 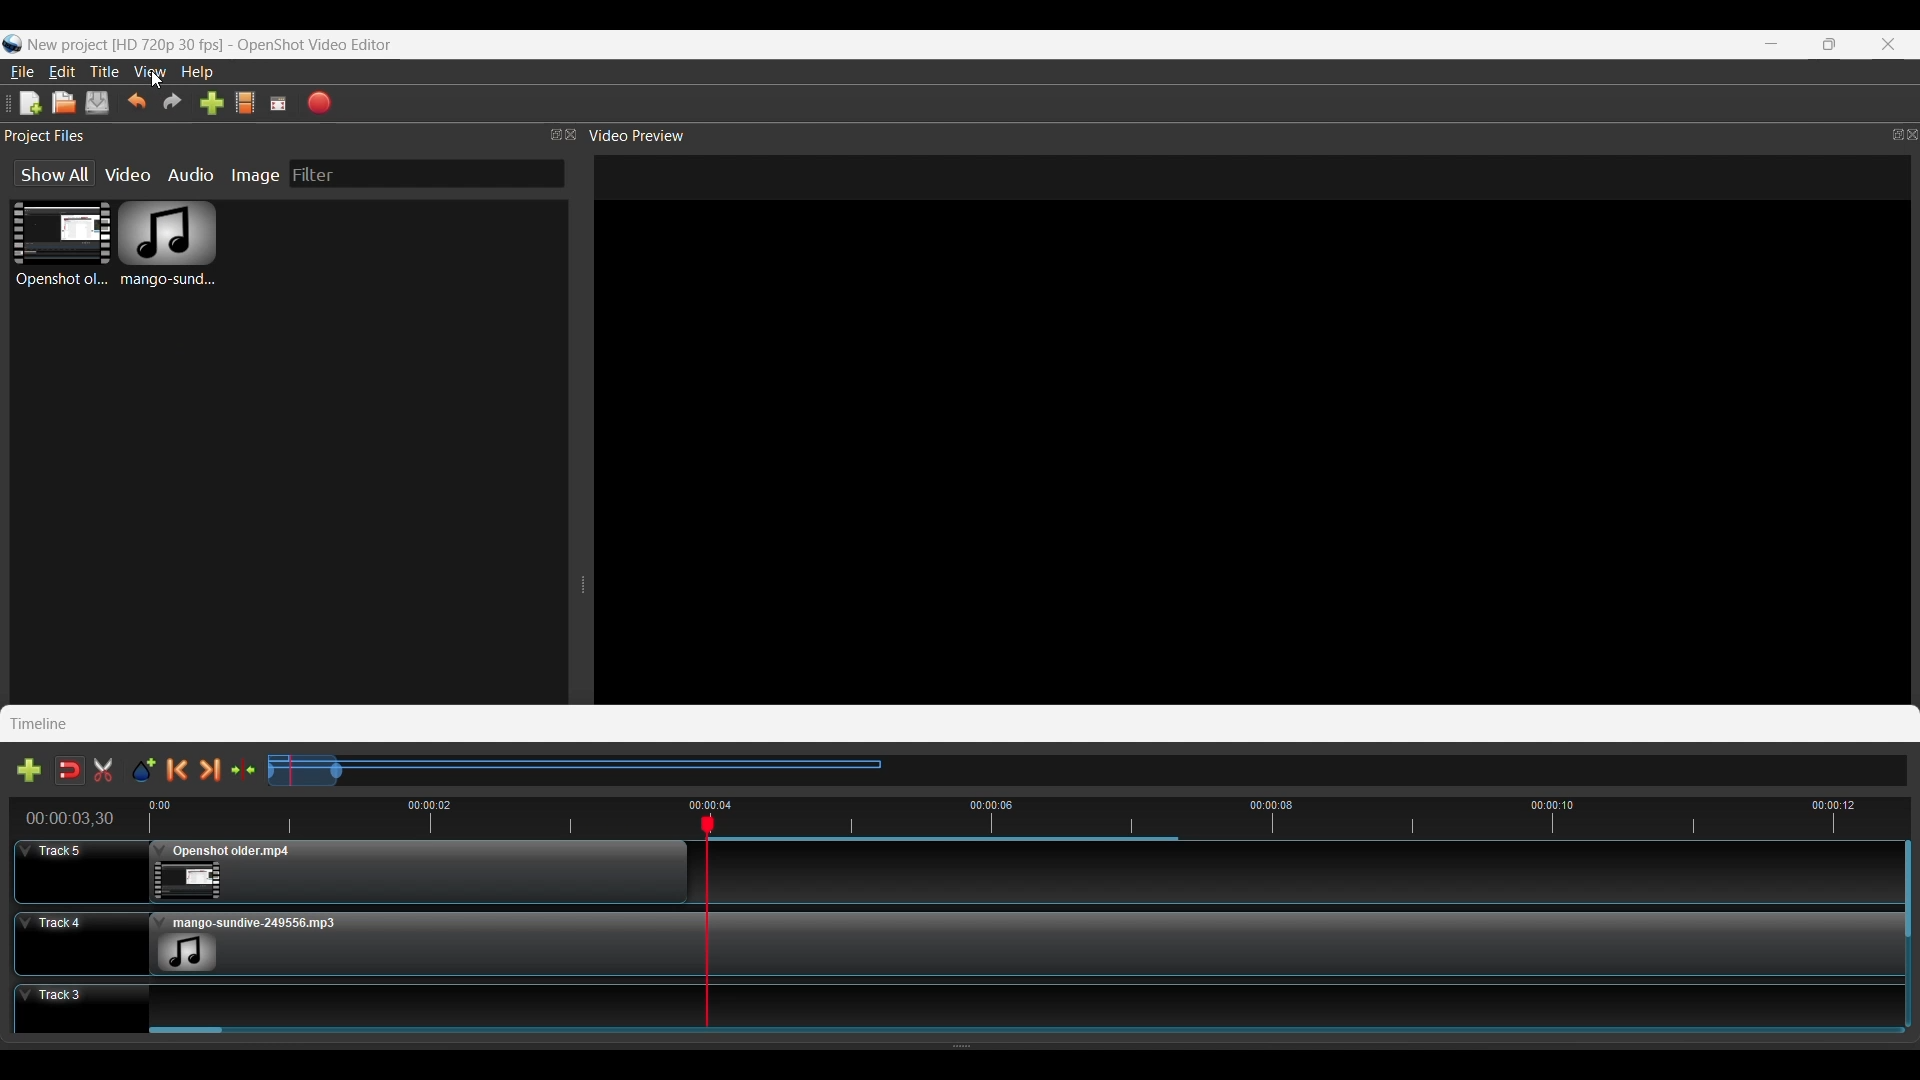 I want to click on Redo, so click(x=174, y=102).